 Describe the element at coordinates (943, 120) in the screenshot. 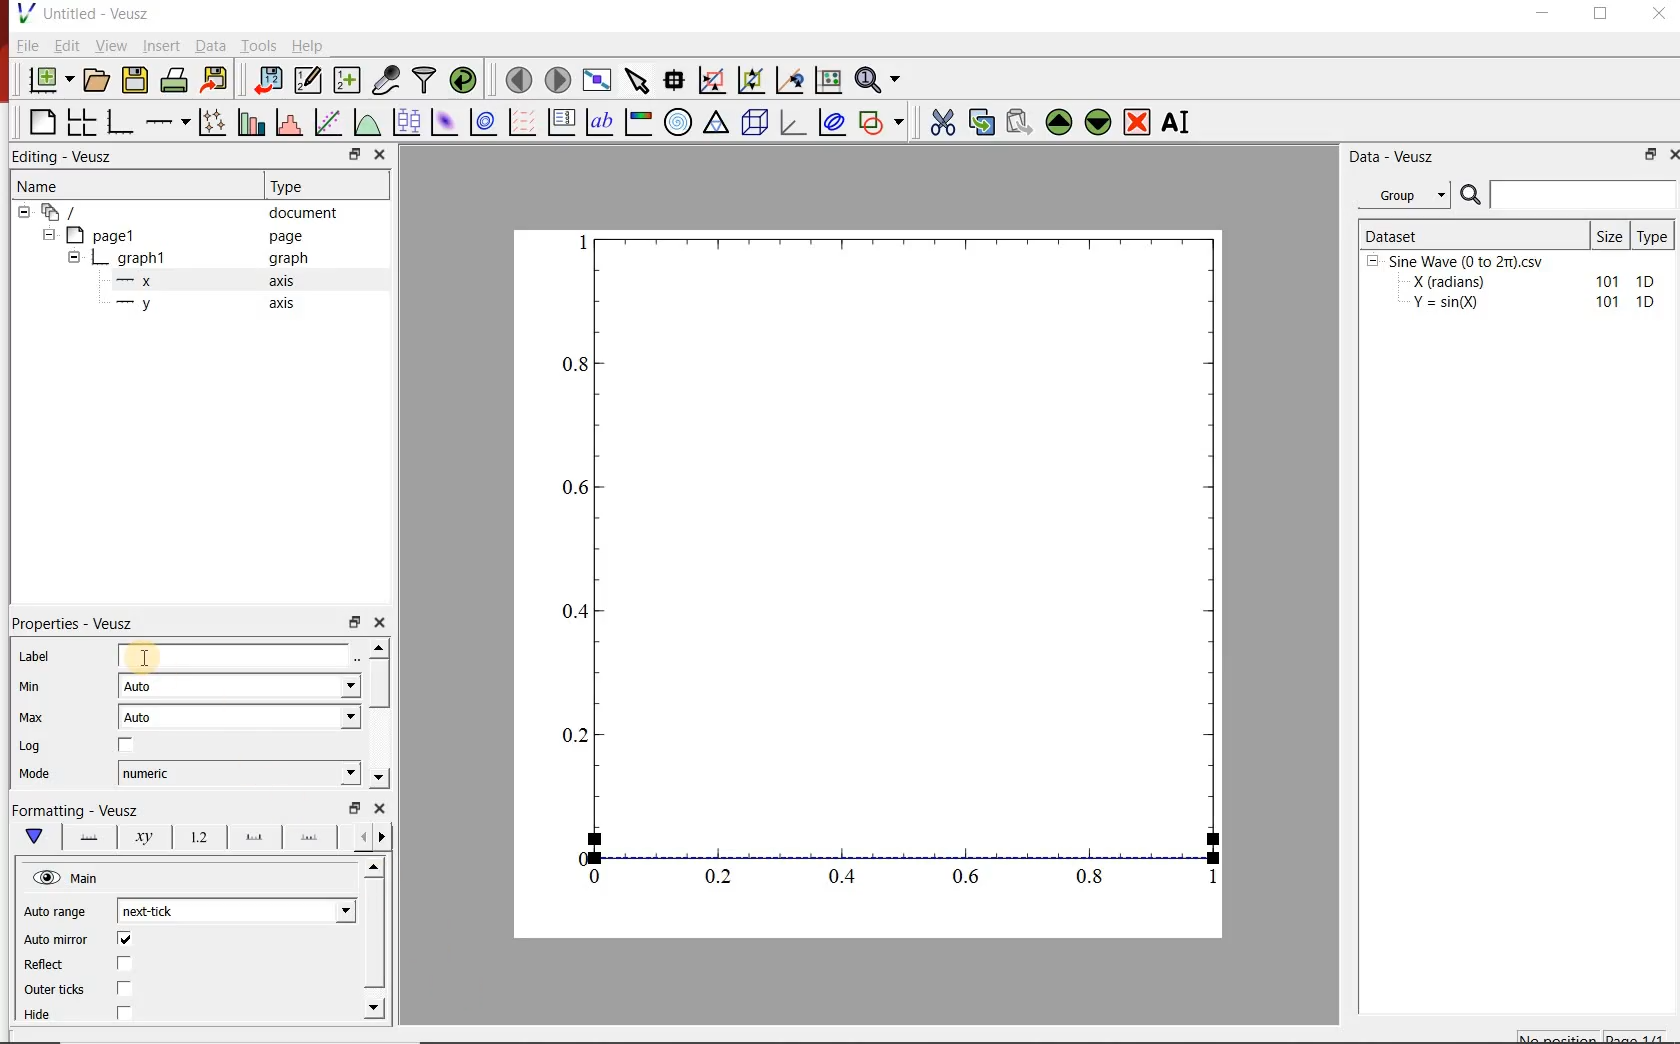

I see `cut` at that location.